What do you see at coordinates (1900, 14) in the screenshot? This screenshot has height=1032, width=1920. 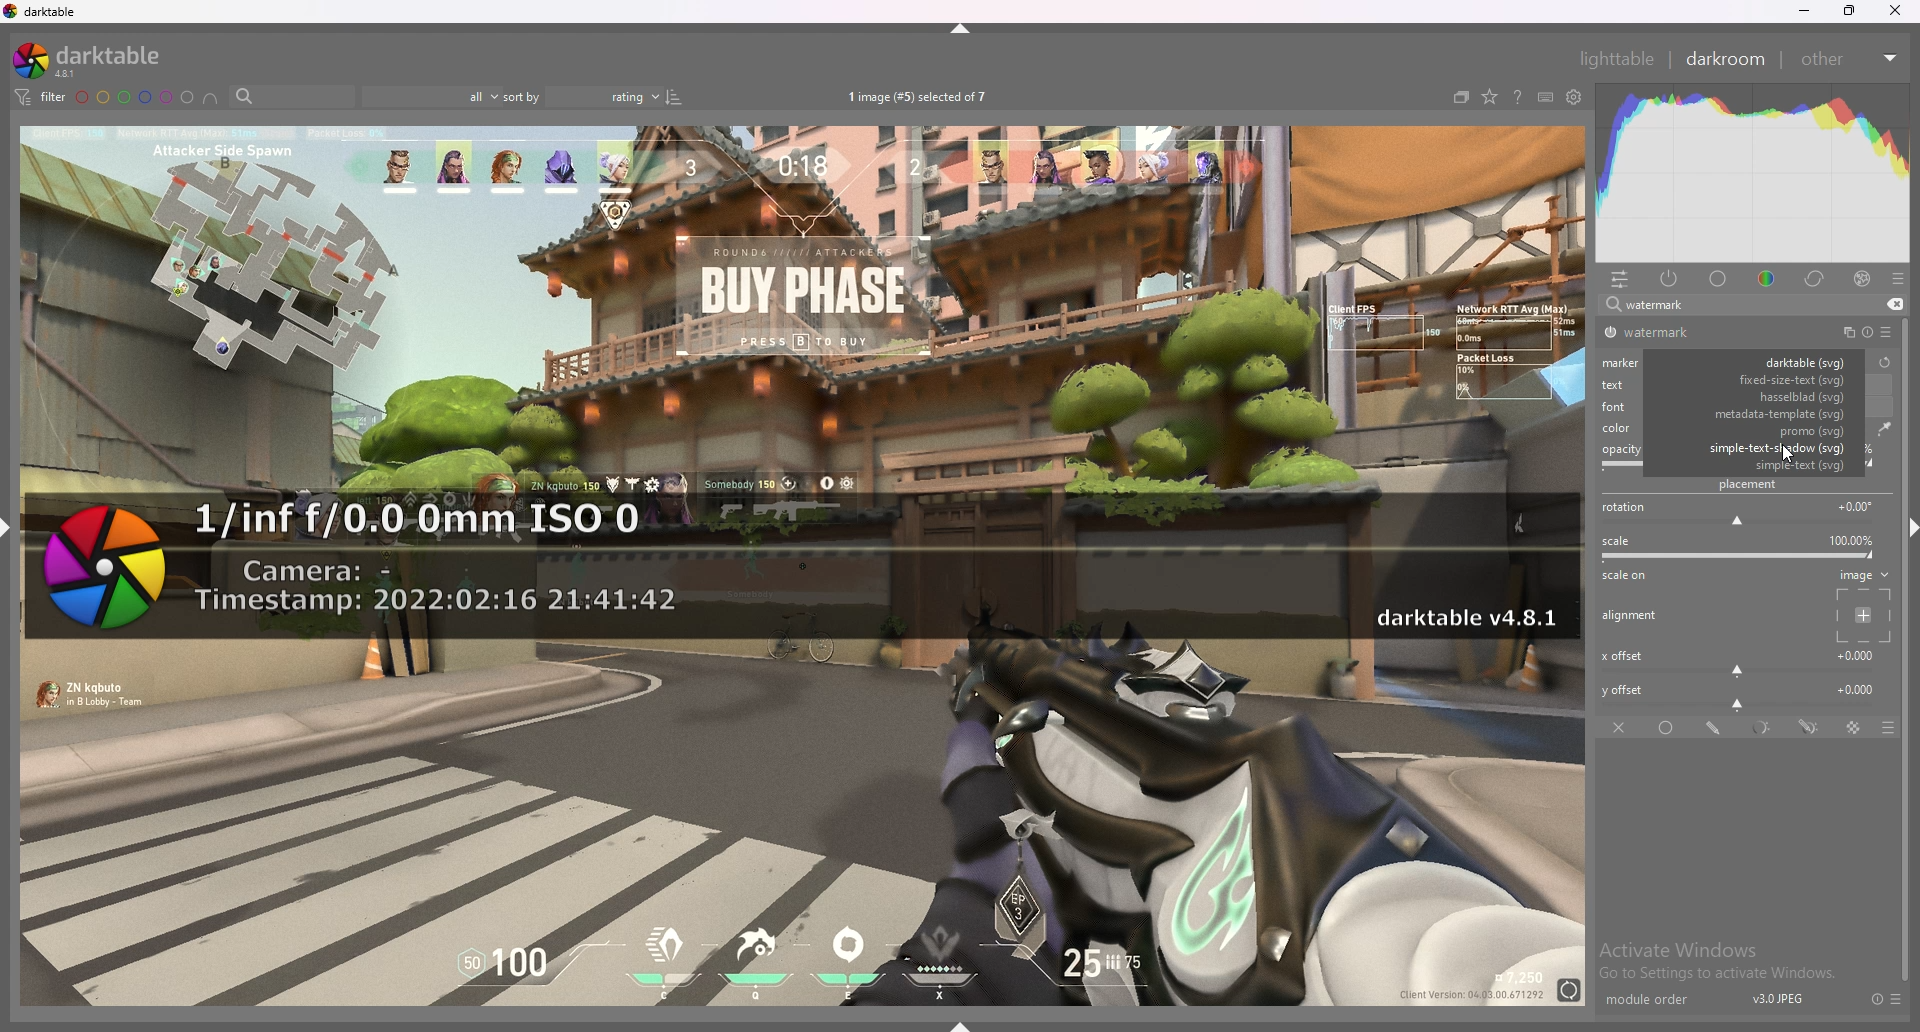 I see `Close` at bounding box center [1900, 14].